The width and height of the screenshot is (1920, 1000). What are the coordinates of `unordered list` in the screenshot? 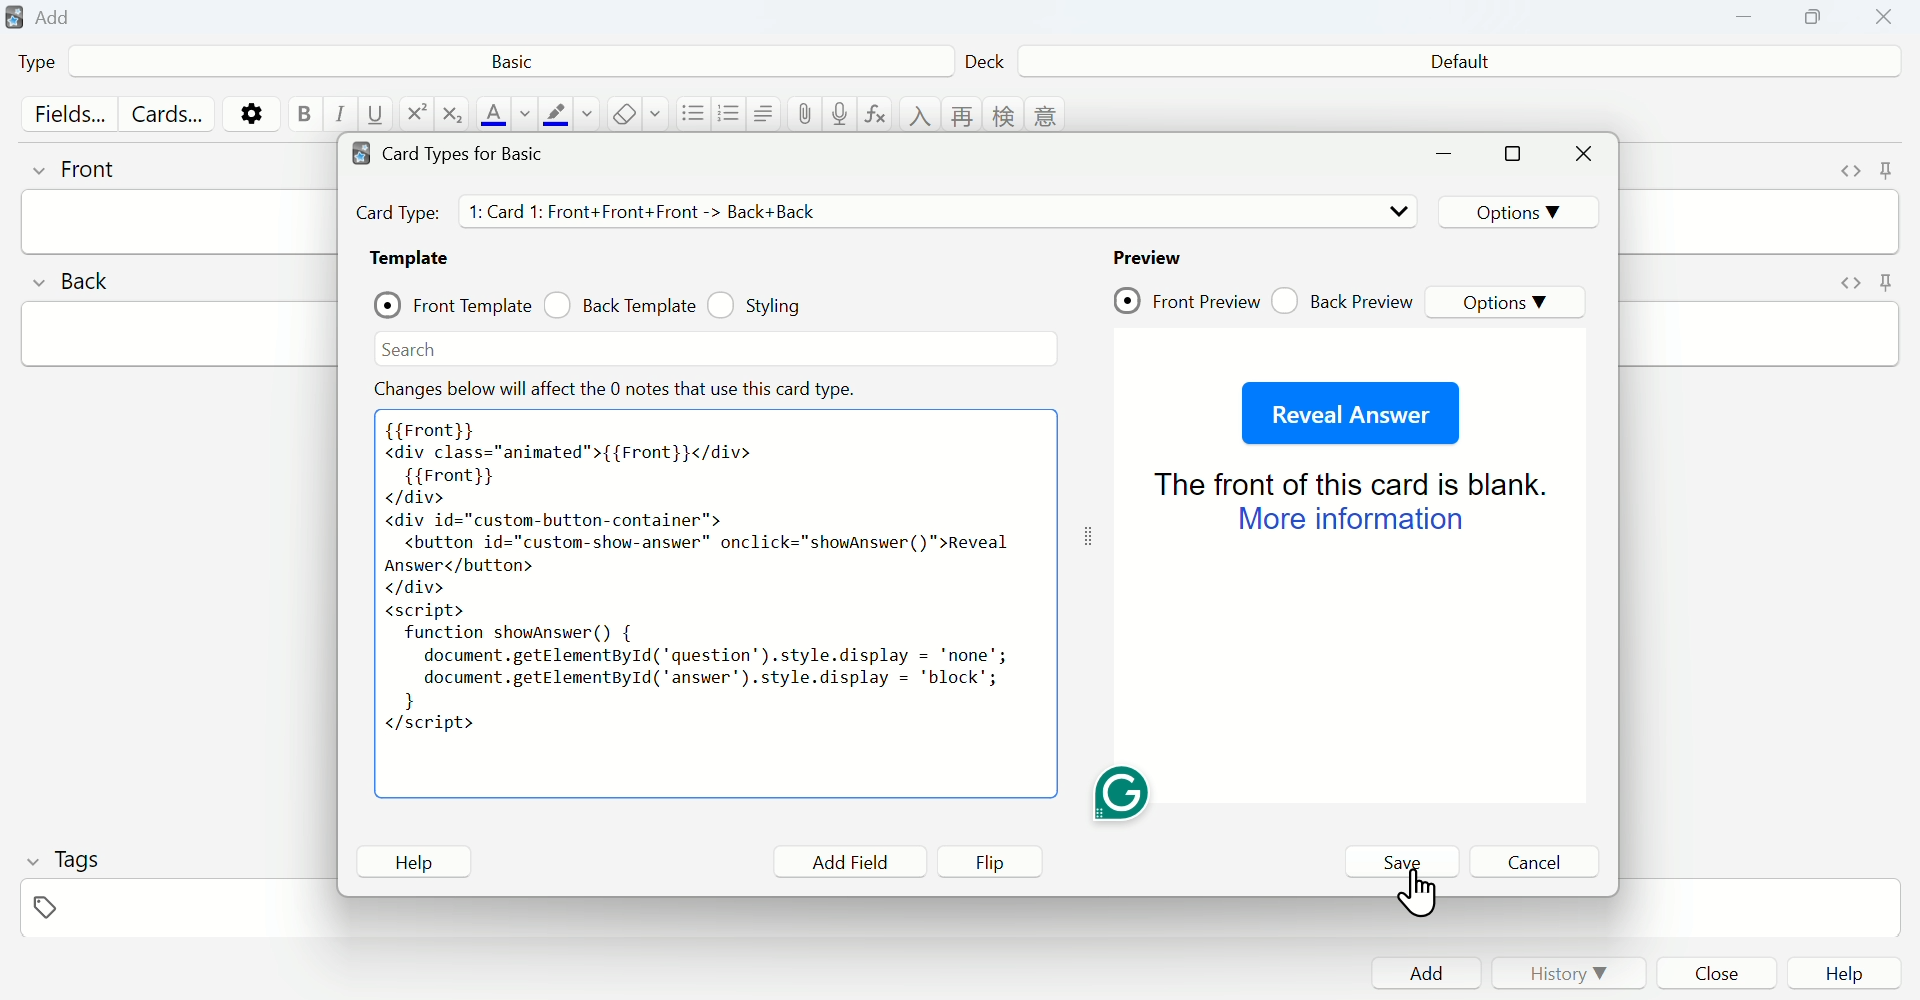 It's located at (692, 114).